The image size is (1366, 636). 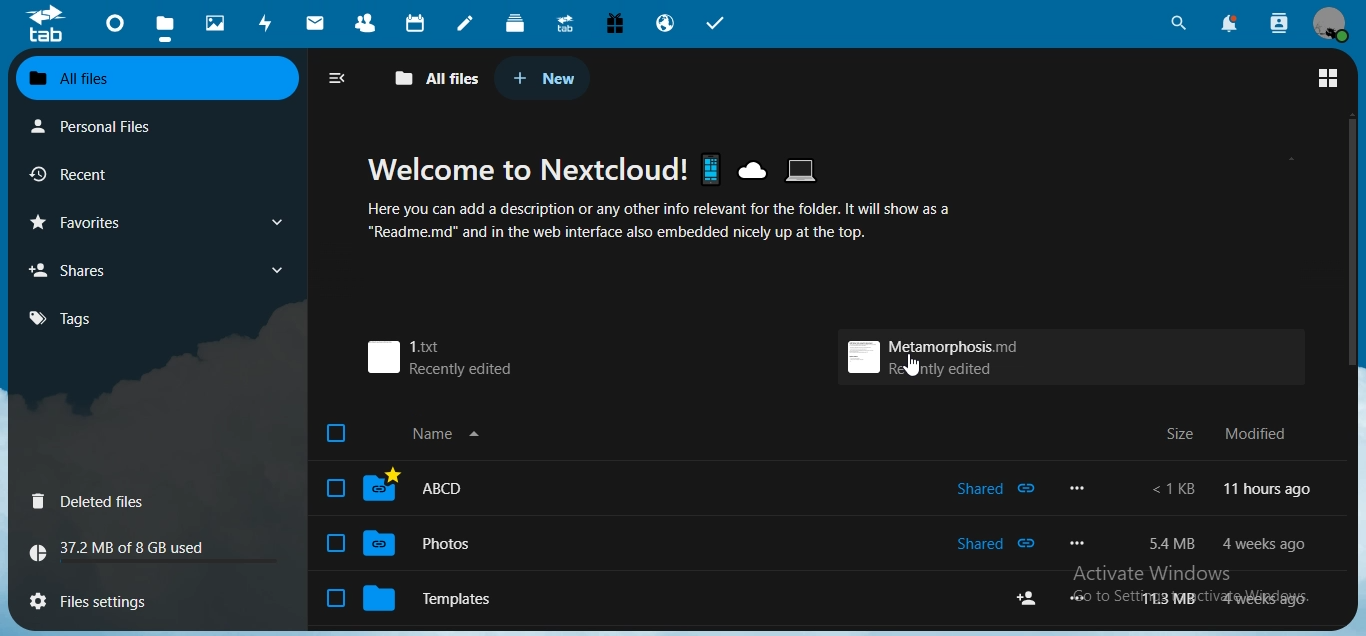 I want to click on email hosting, so click(x=663, y=23).